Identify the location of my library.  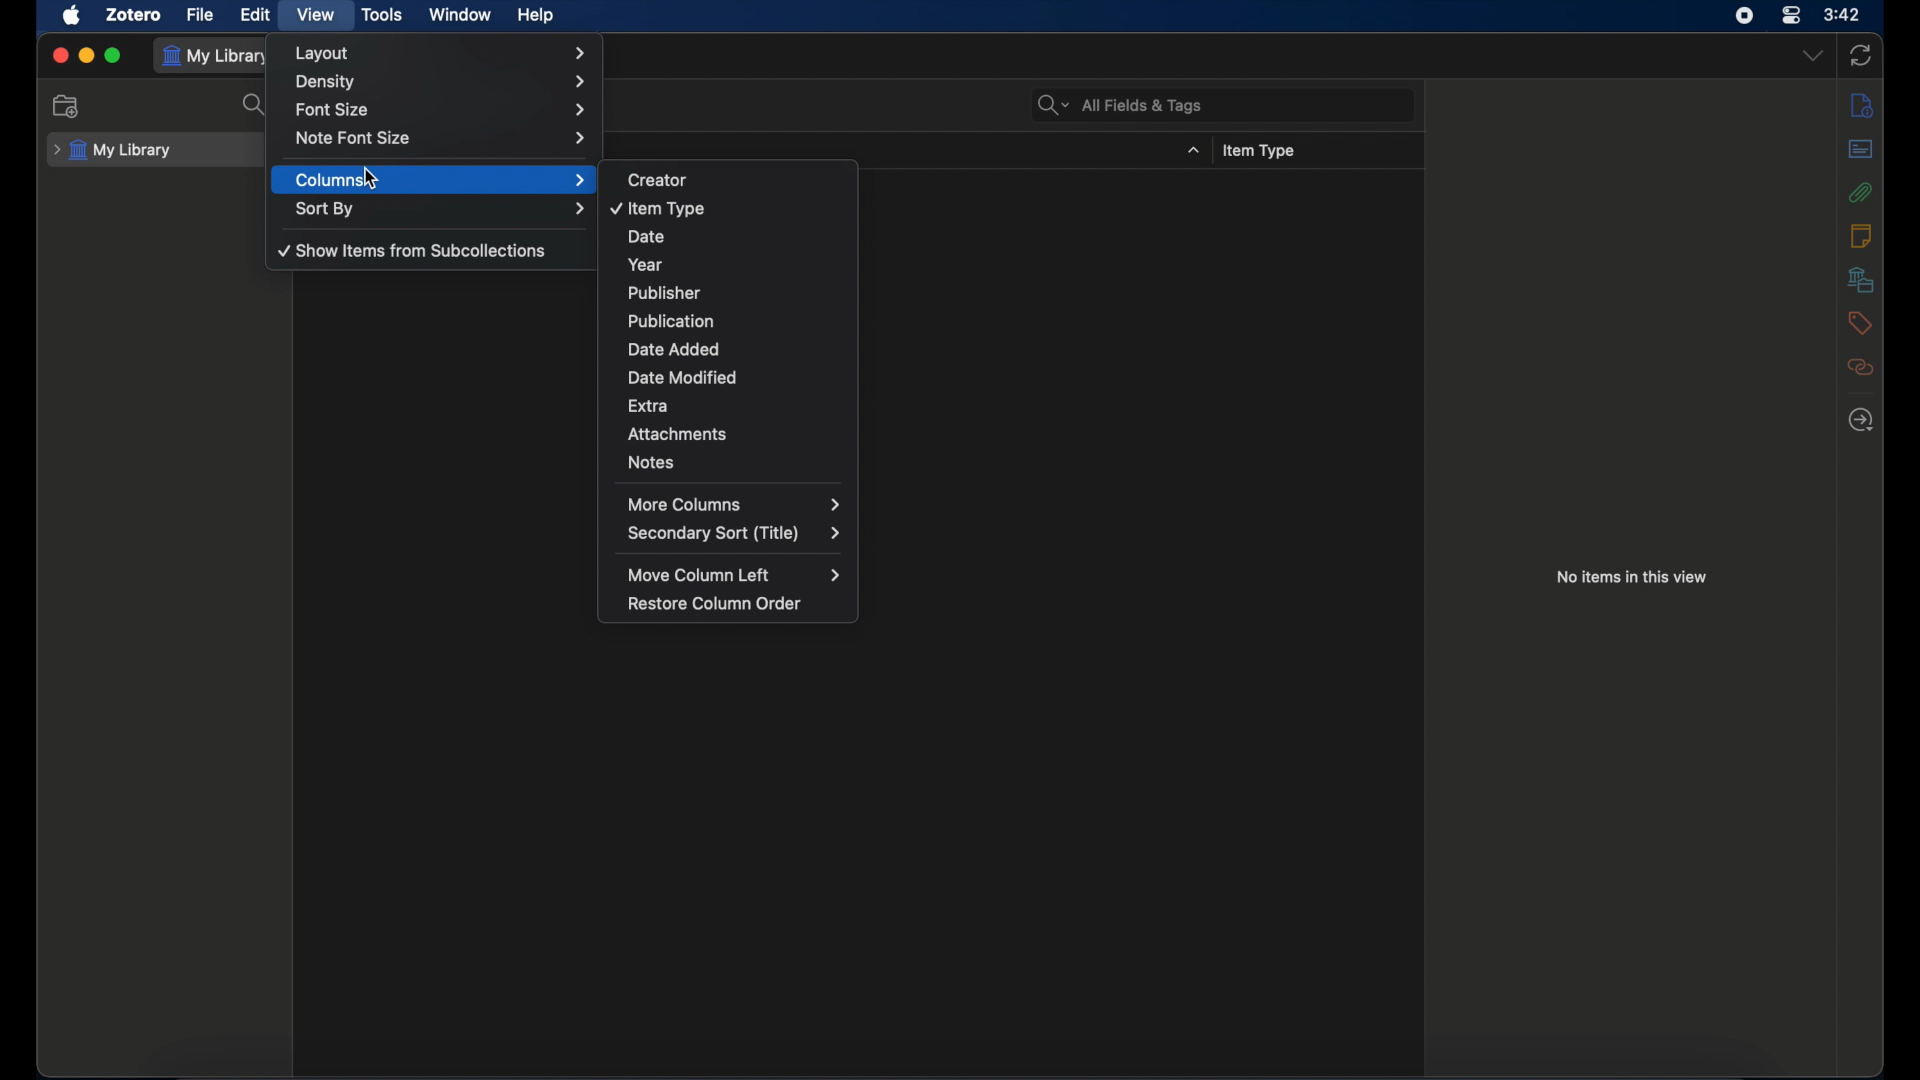
(218, 57).